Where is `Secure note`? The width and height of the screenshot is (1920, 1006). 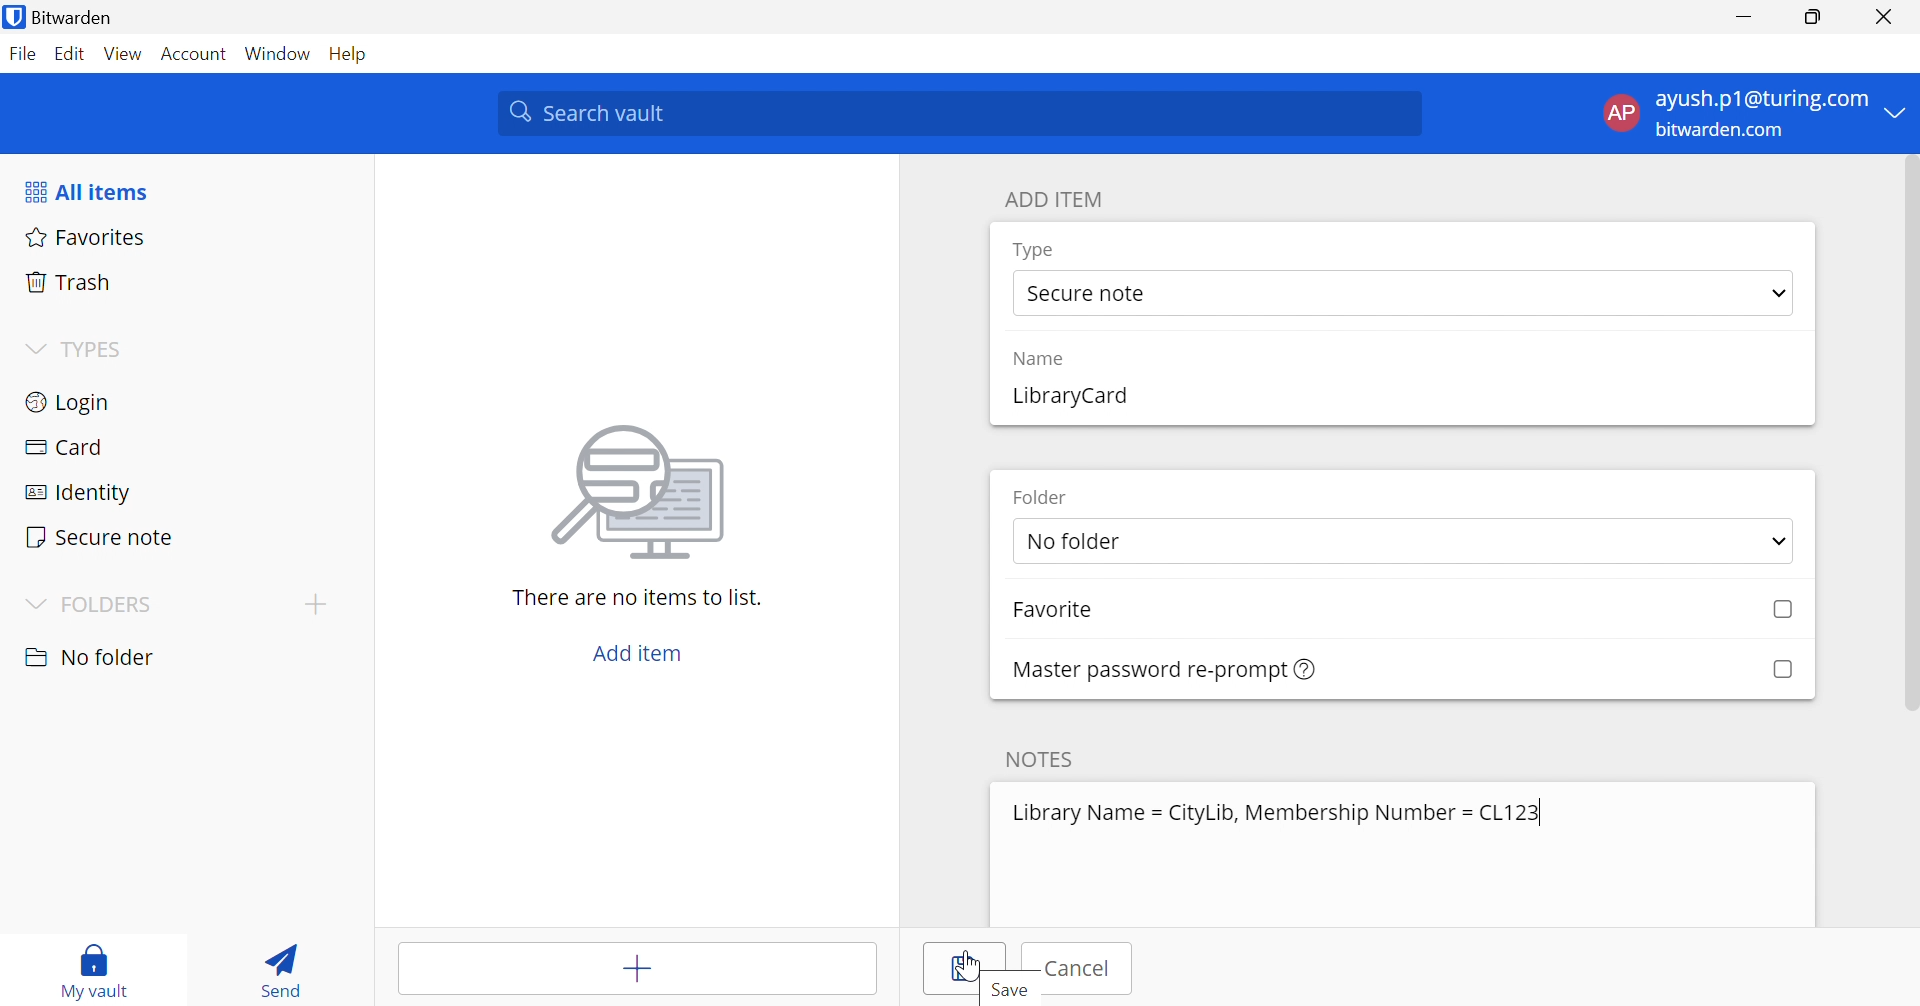
Secure note is located at coordinates (181, 533).